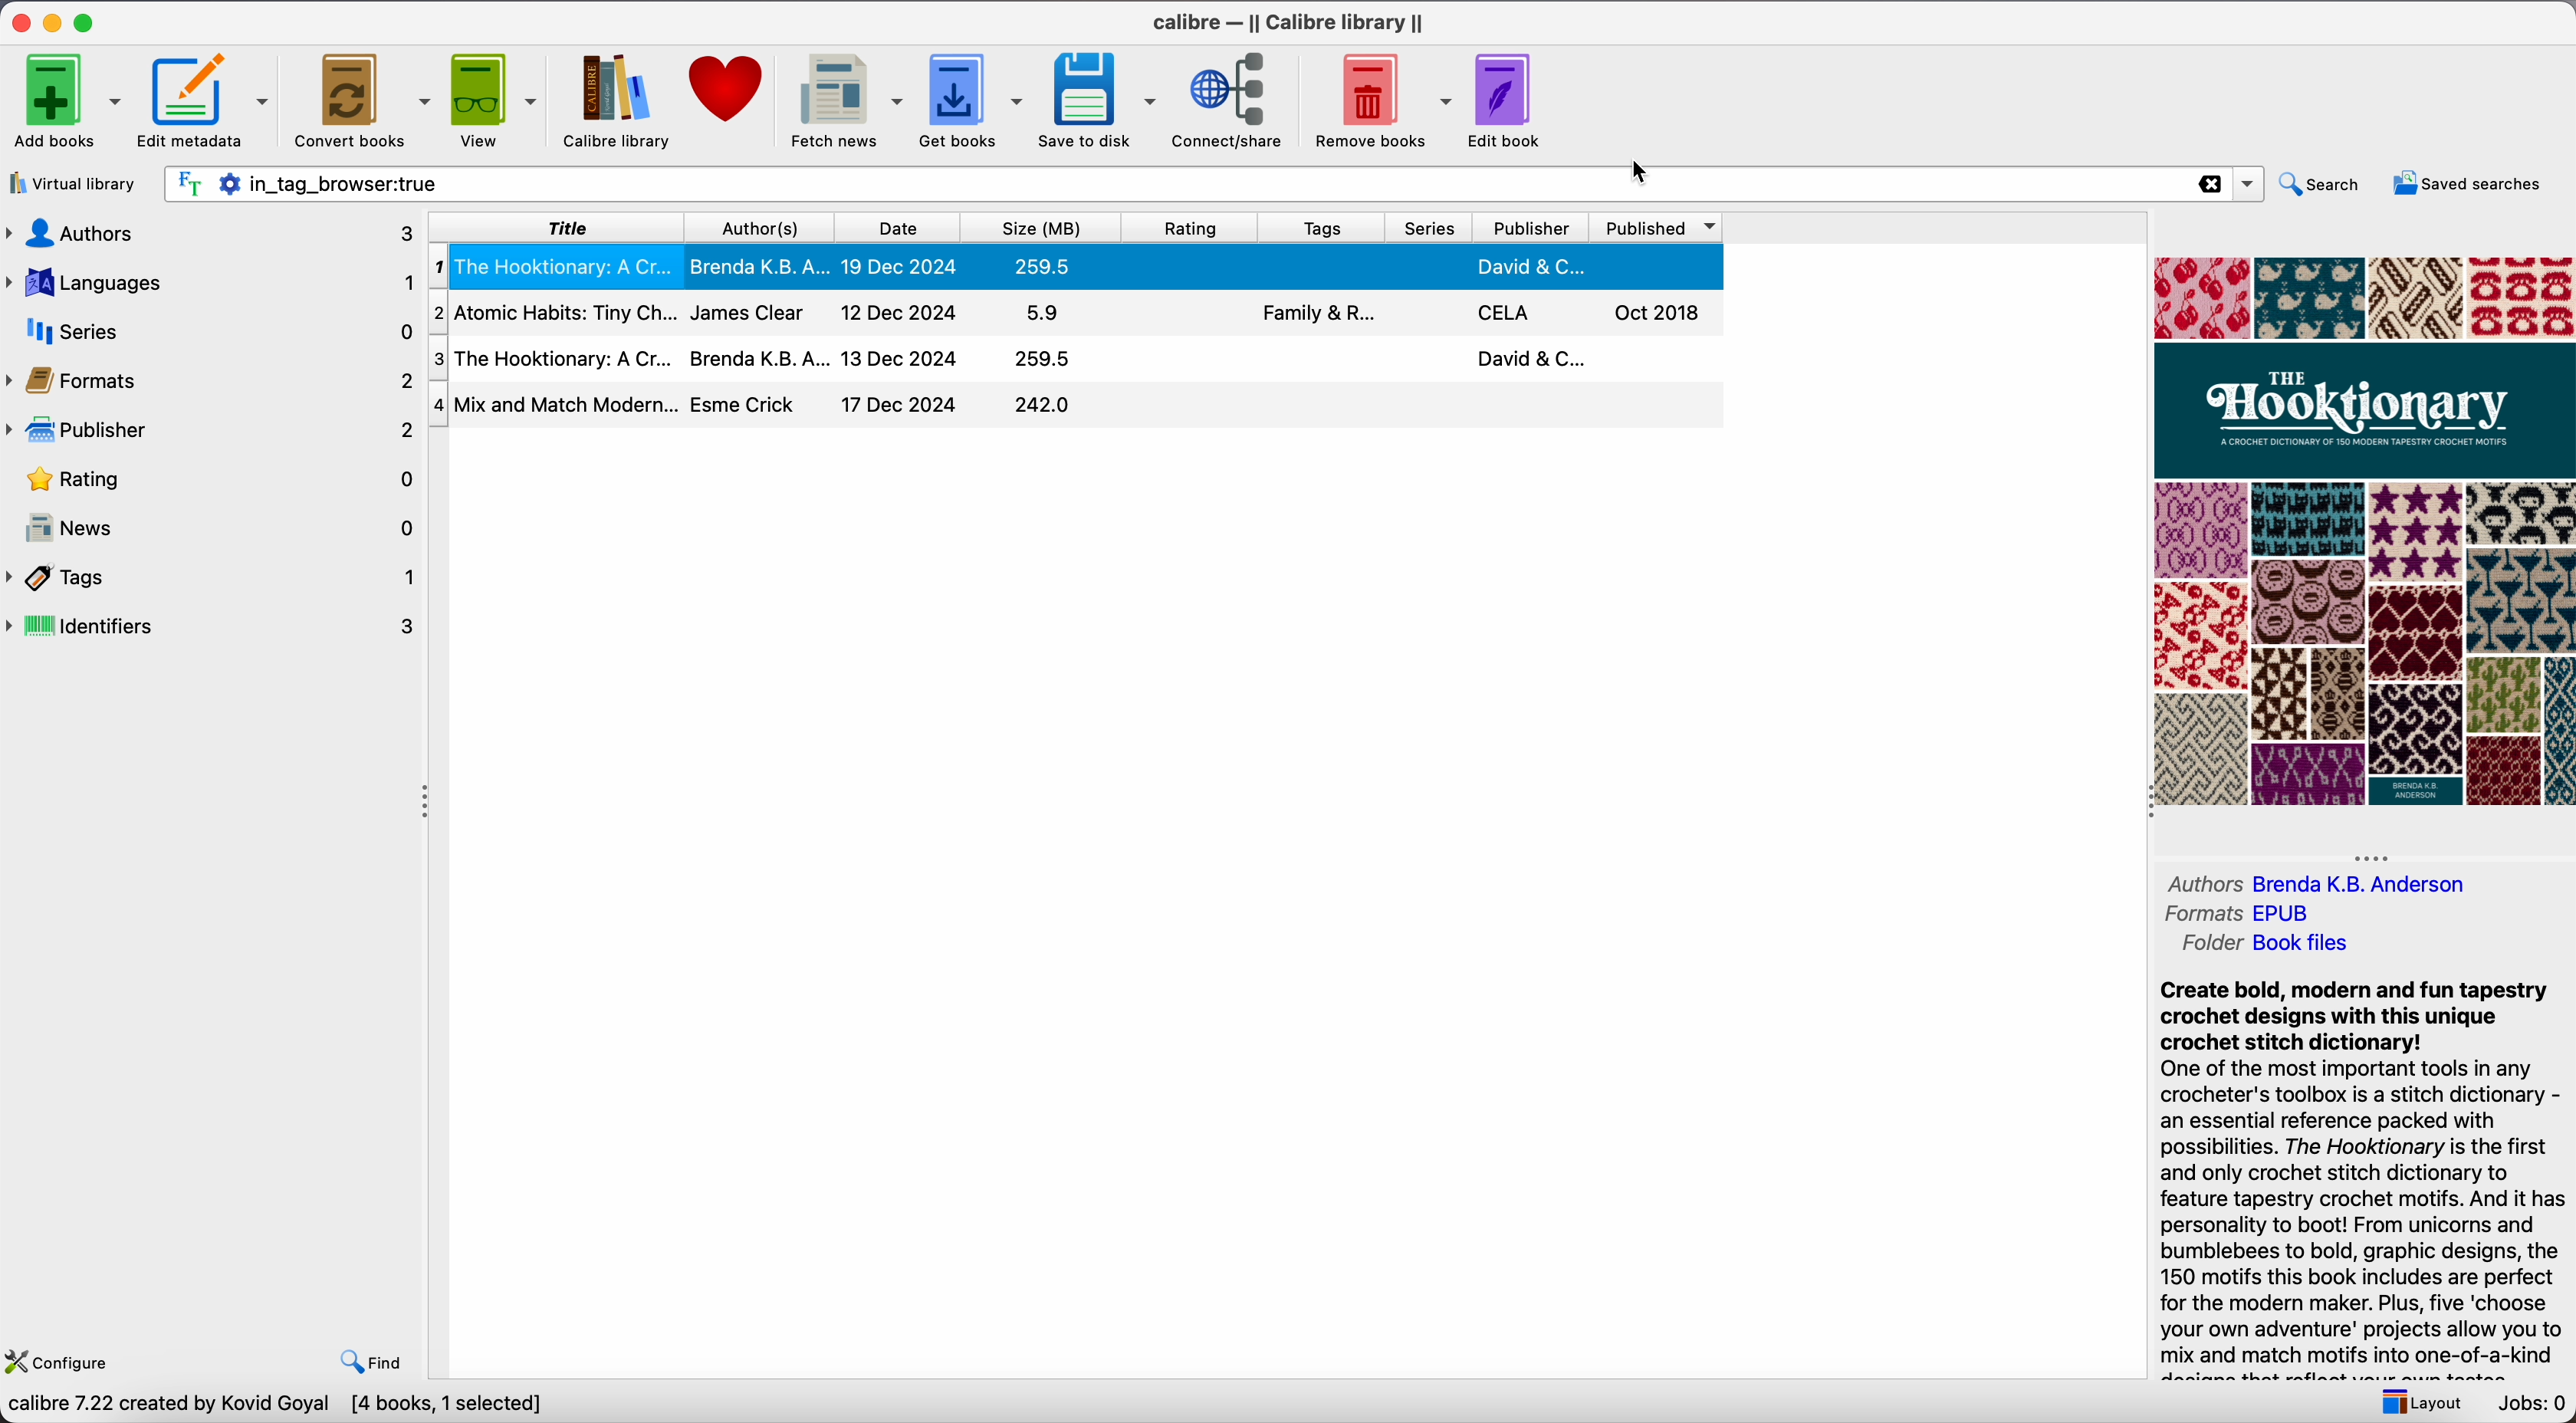  I want to click on 19 Dec 2024, so click(896, 267).